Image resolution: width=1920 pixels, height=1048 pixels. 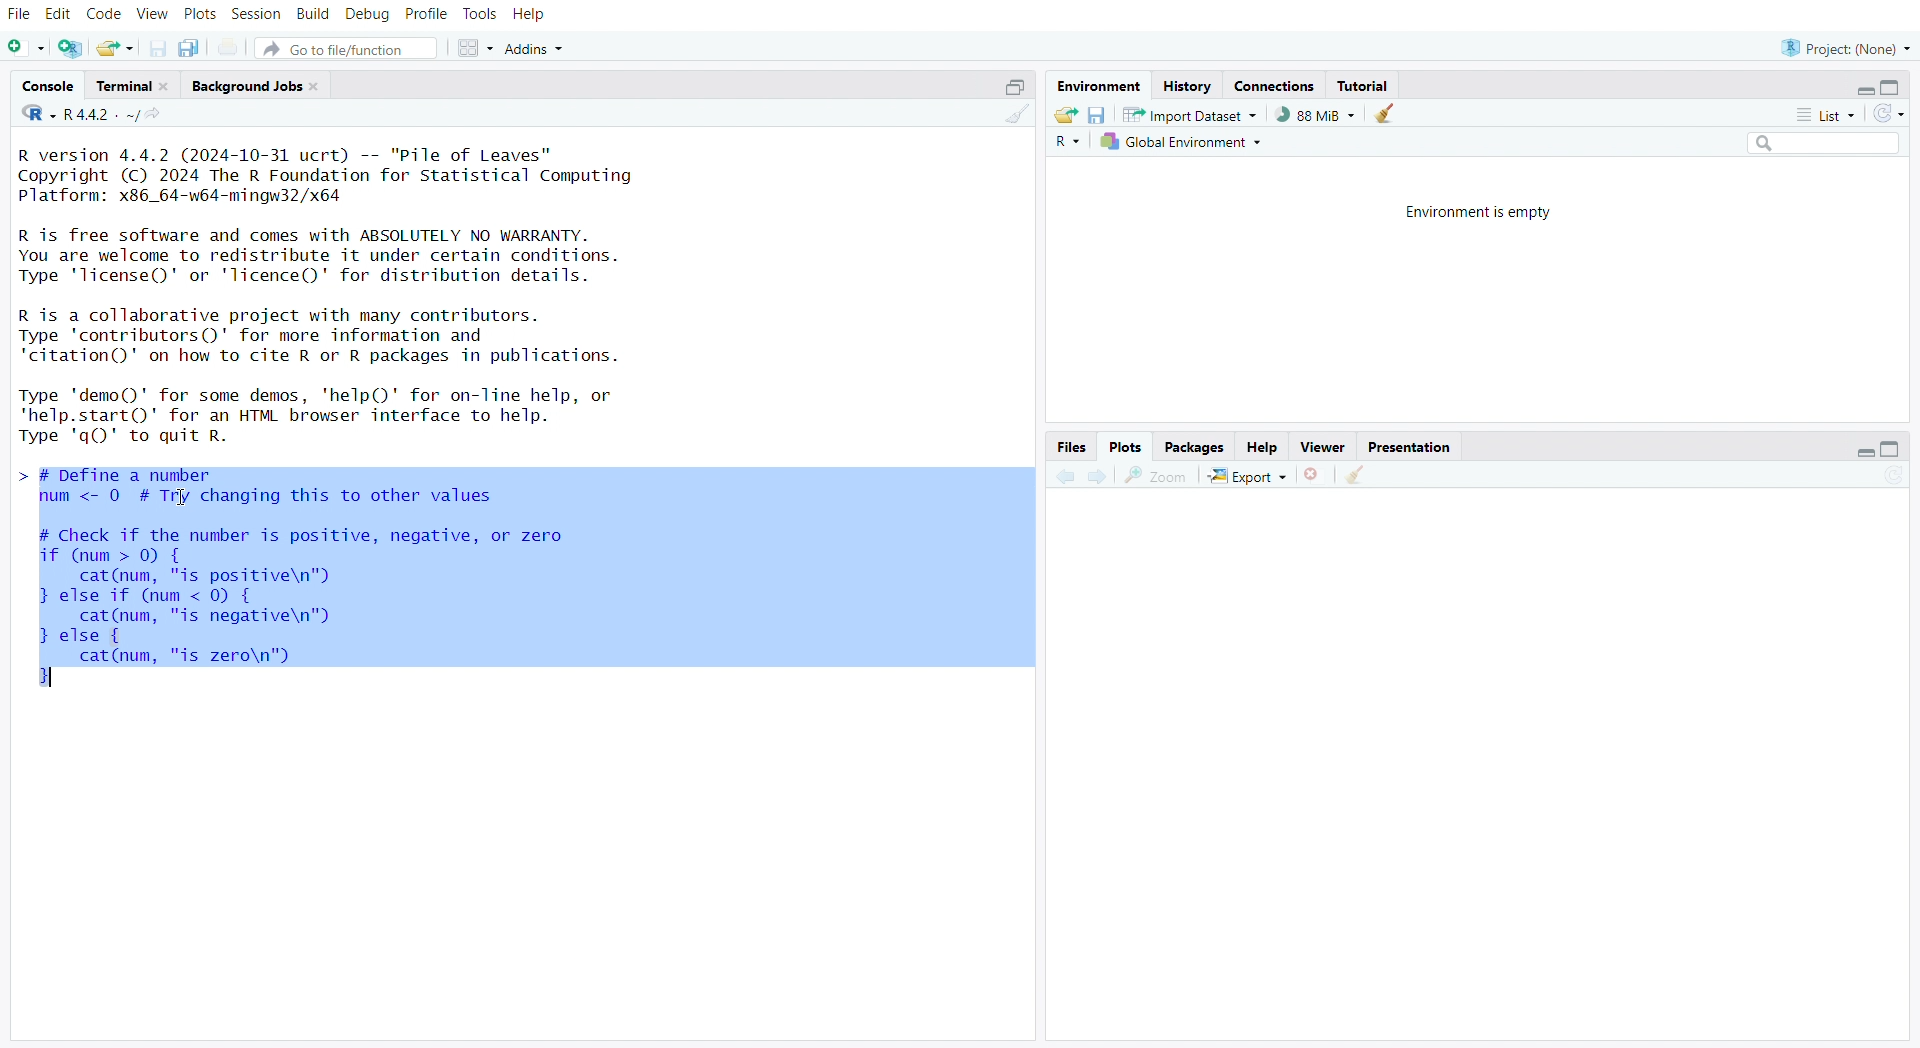 I want to click on tools, so click(x=481, y=14).